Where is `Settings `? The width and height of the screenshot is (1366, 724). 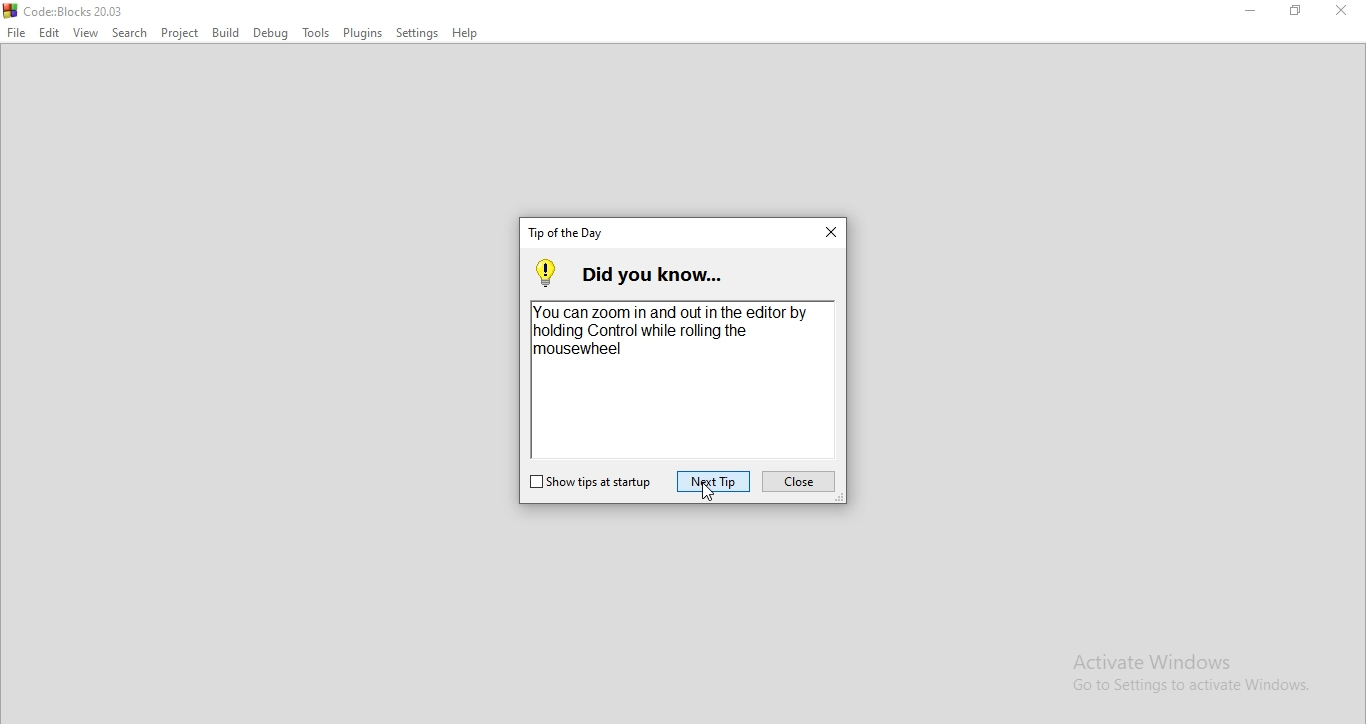 Settings  is located at coordinates (414, 32).